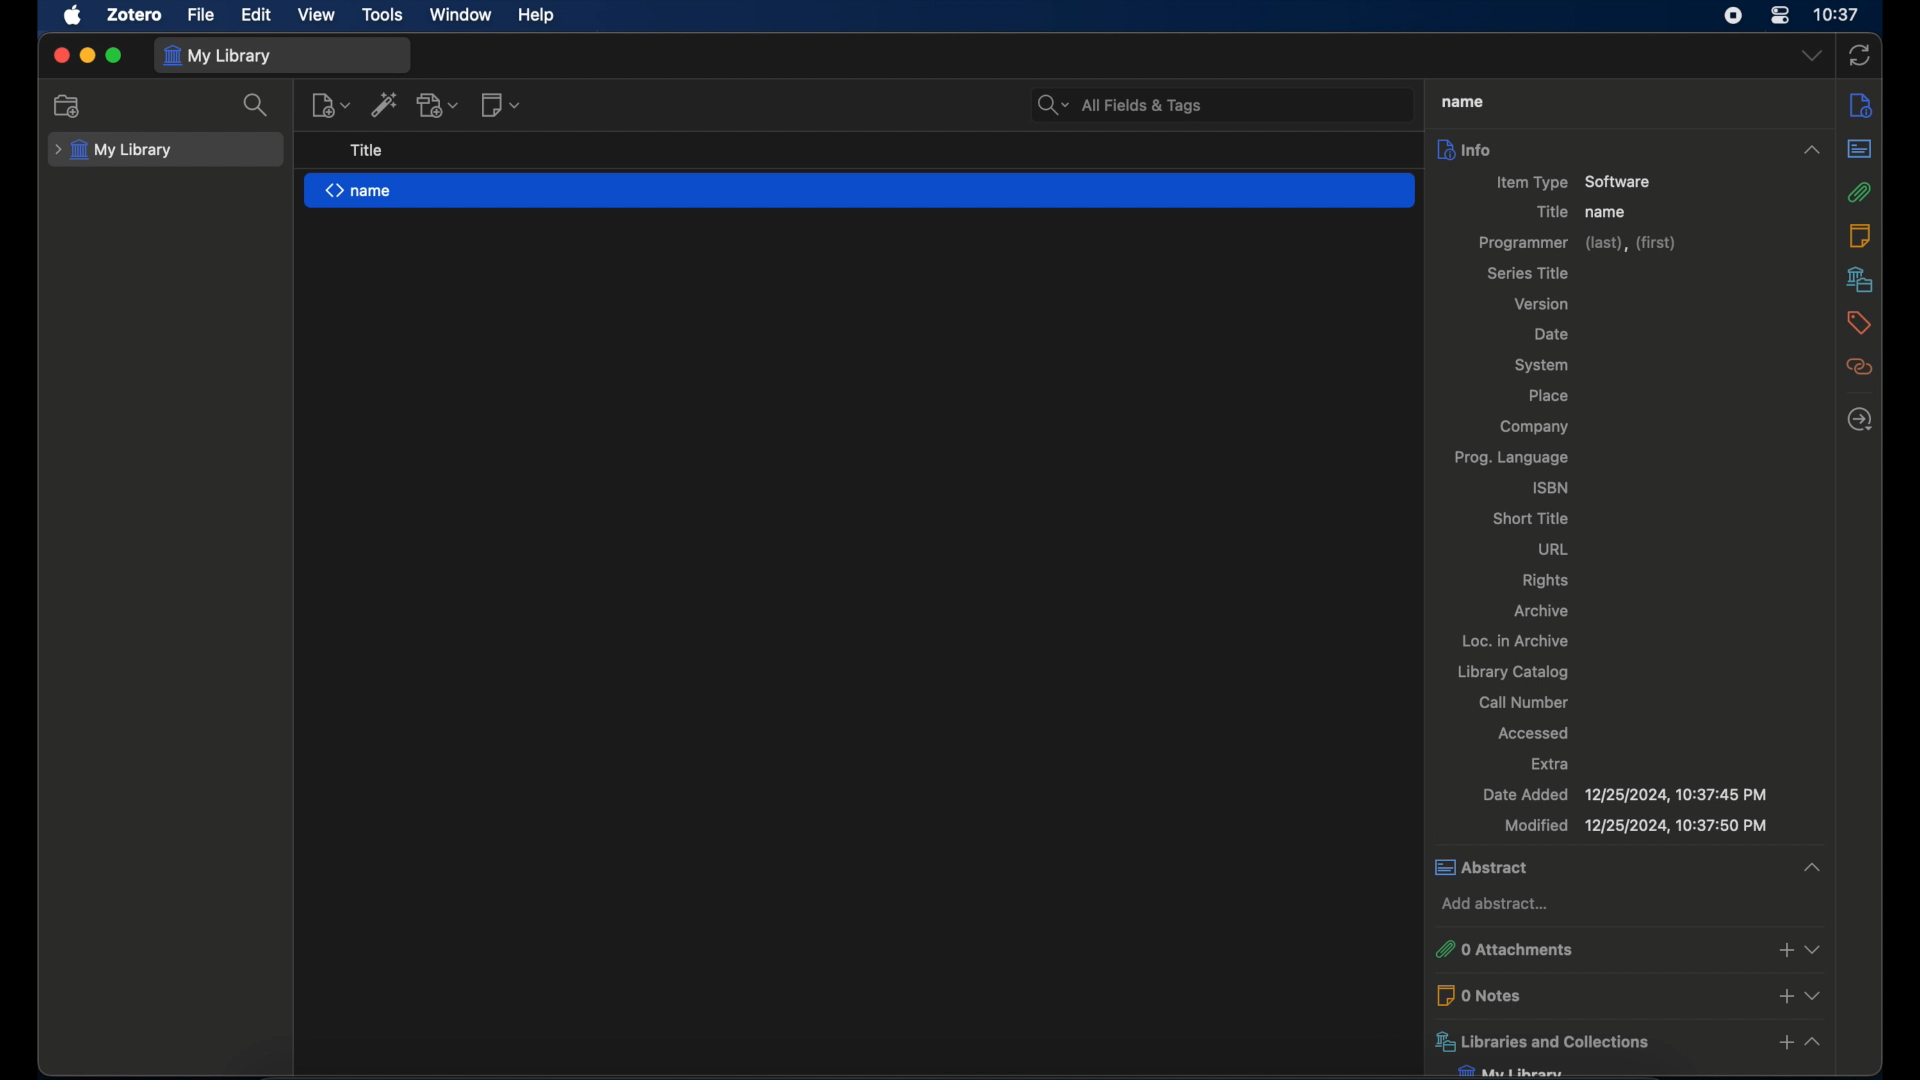  What do you see at coordinates (367, 151) in the screenshot?
I see `title ` at bounding box center [367, 151].